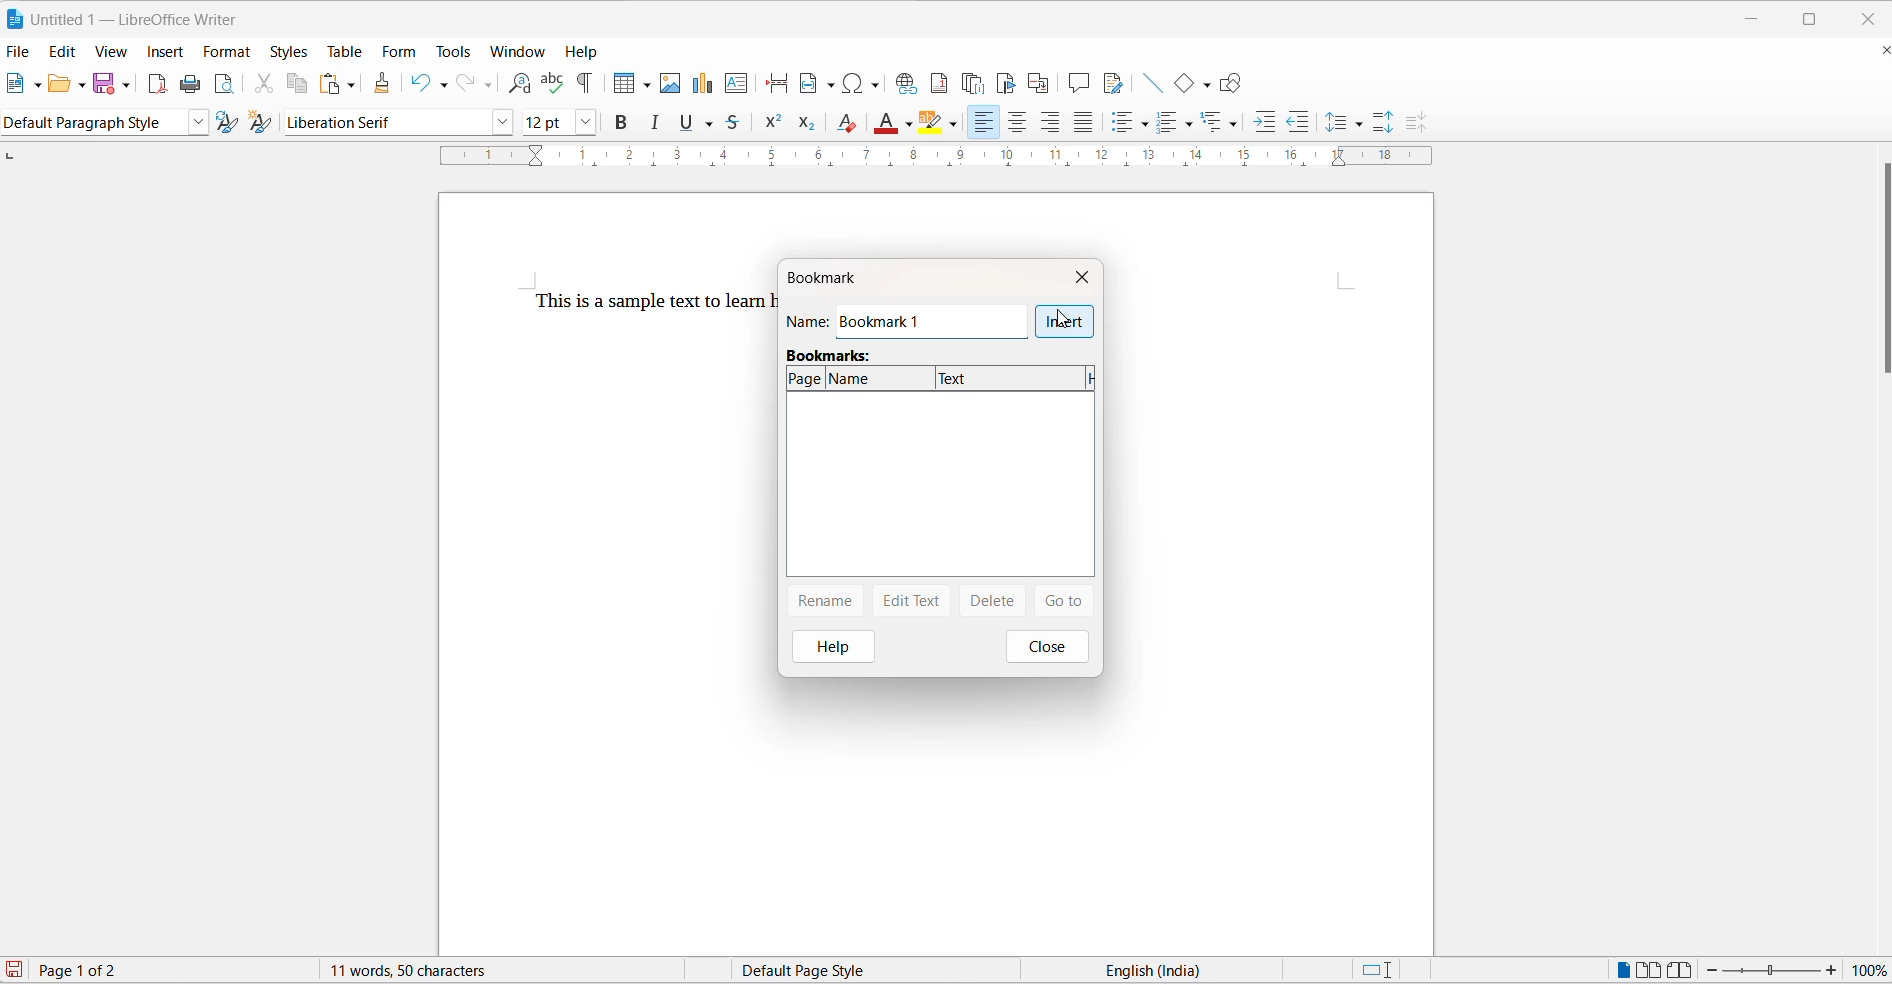 The height and width of the screenshot is (984, 1892). What do you see at coordinates (384, 123) in the screenshot?
I see `font name` at bounding box center [384, 123].